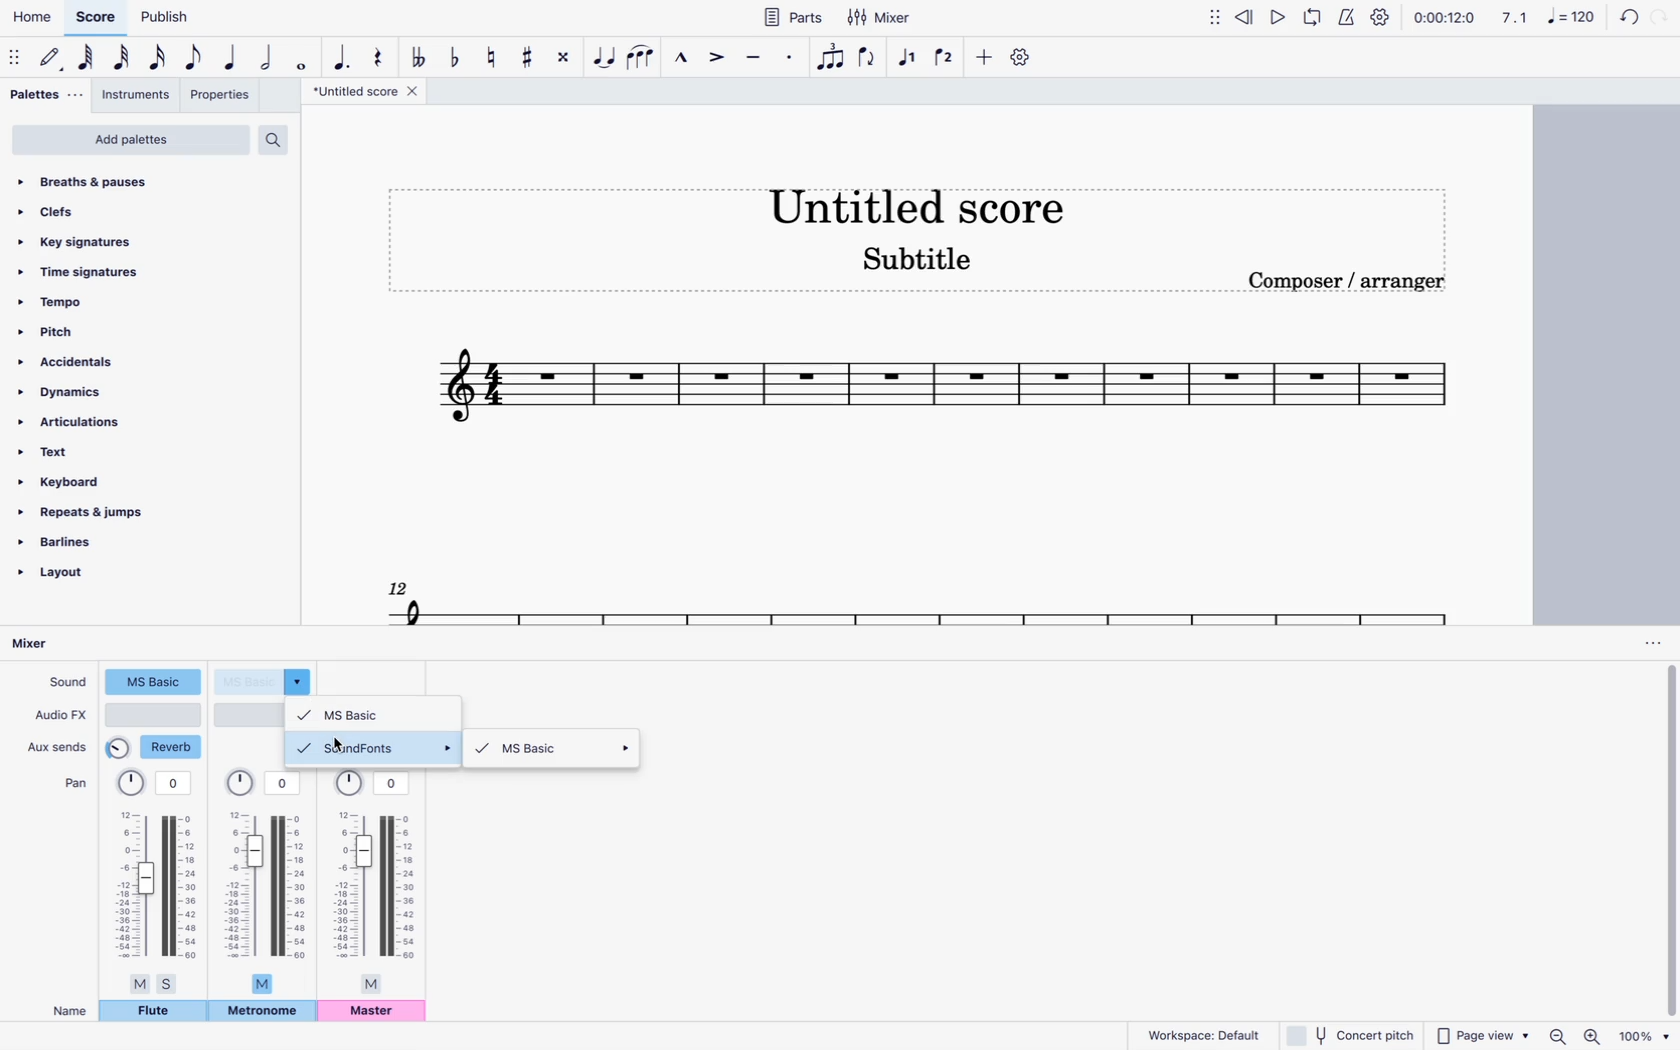 Image resolution: width=1680 pixels, height=1050 pixels. Describe the element at coordinates (377, 882) in the screenshot. I see `pan` at that location.